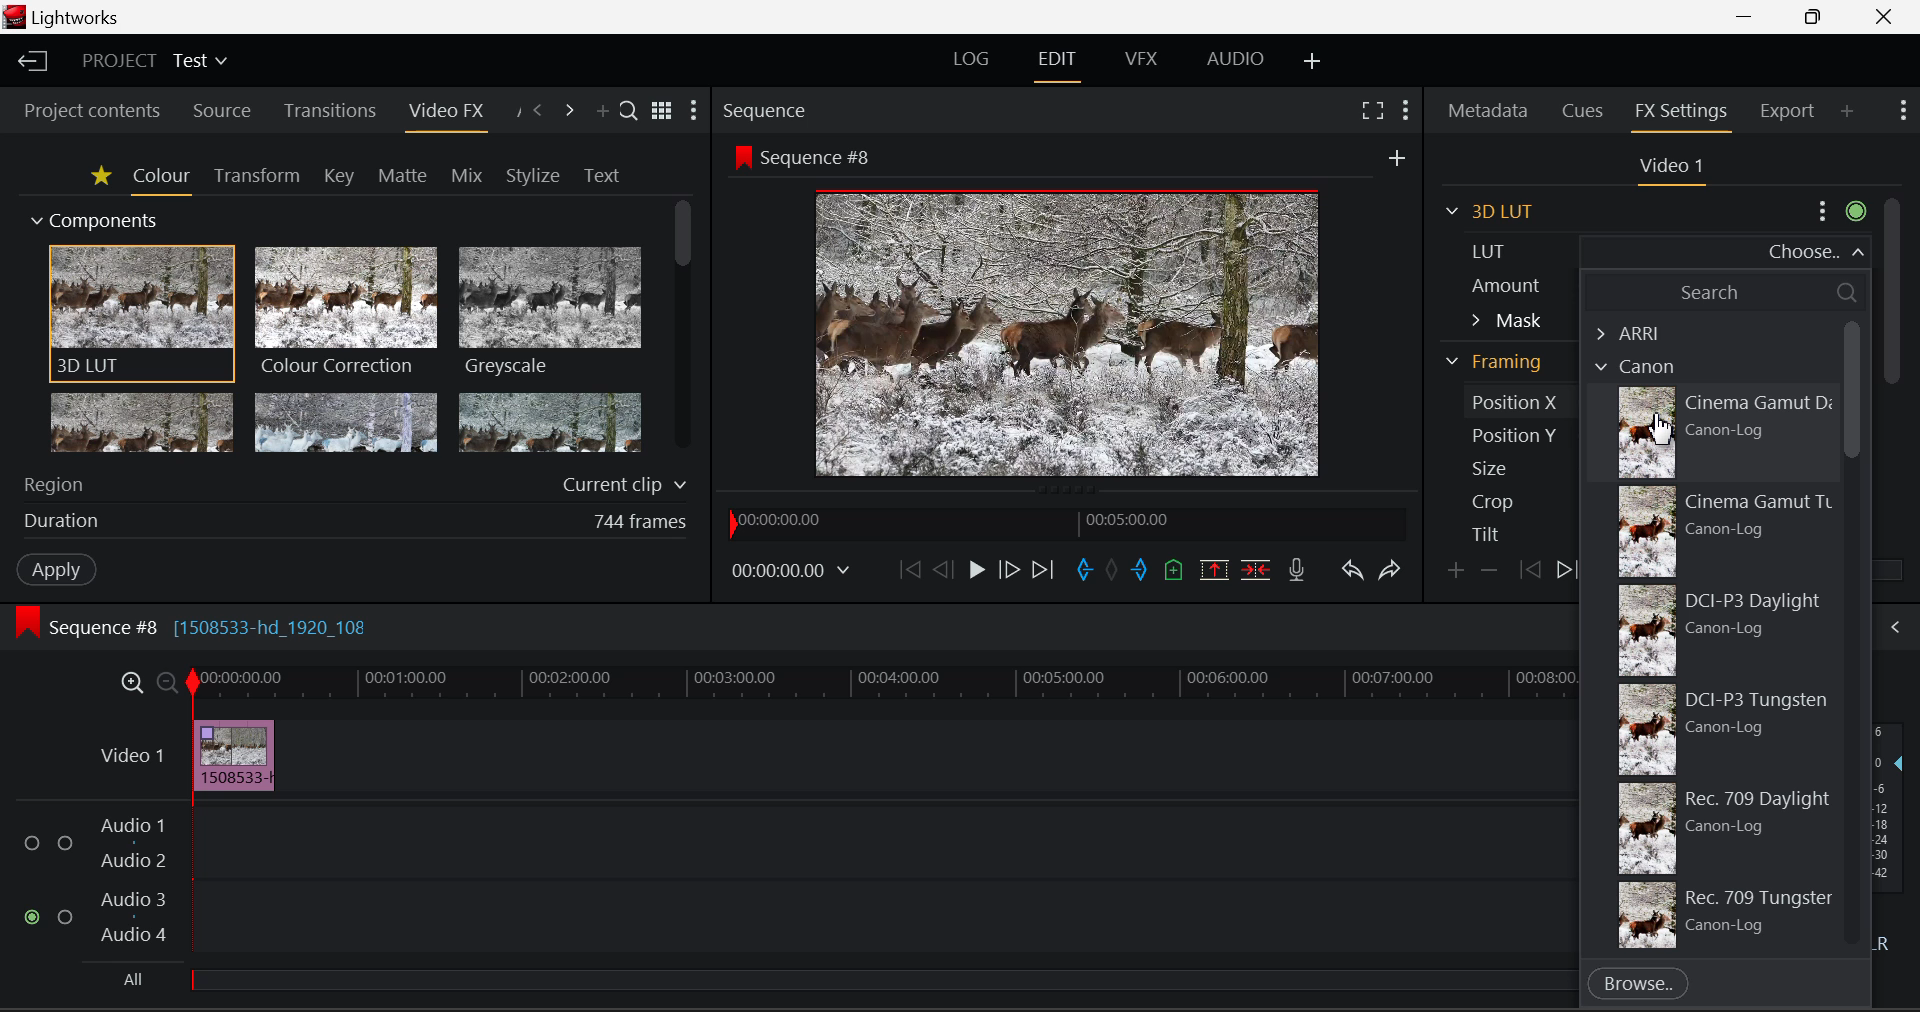  I want to click on Text, so click(600, 176).